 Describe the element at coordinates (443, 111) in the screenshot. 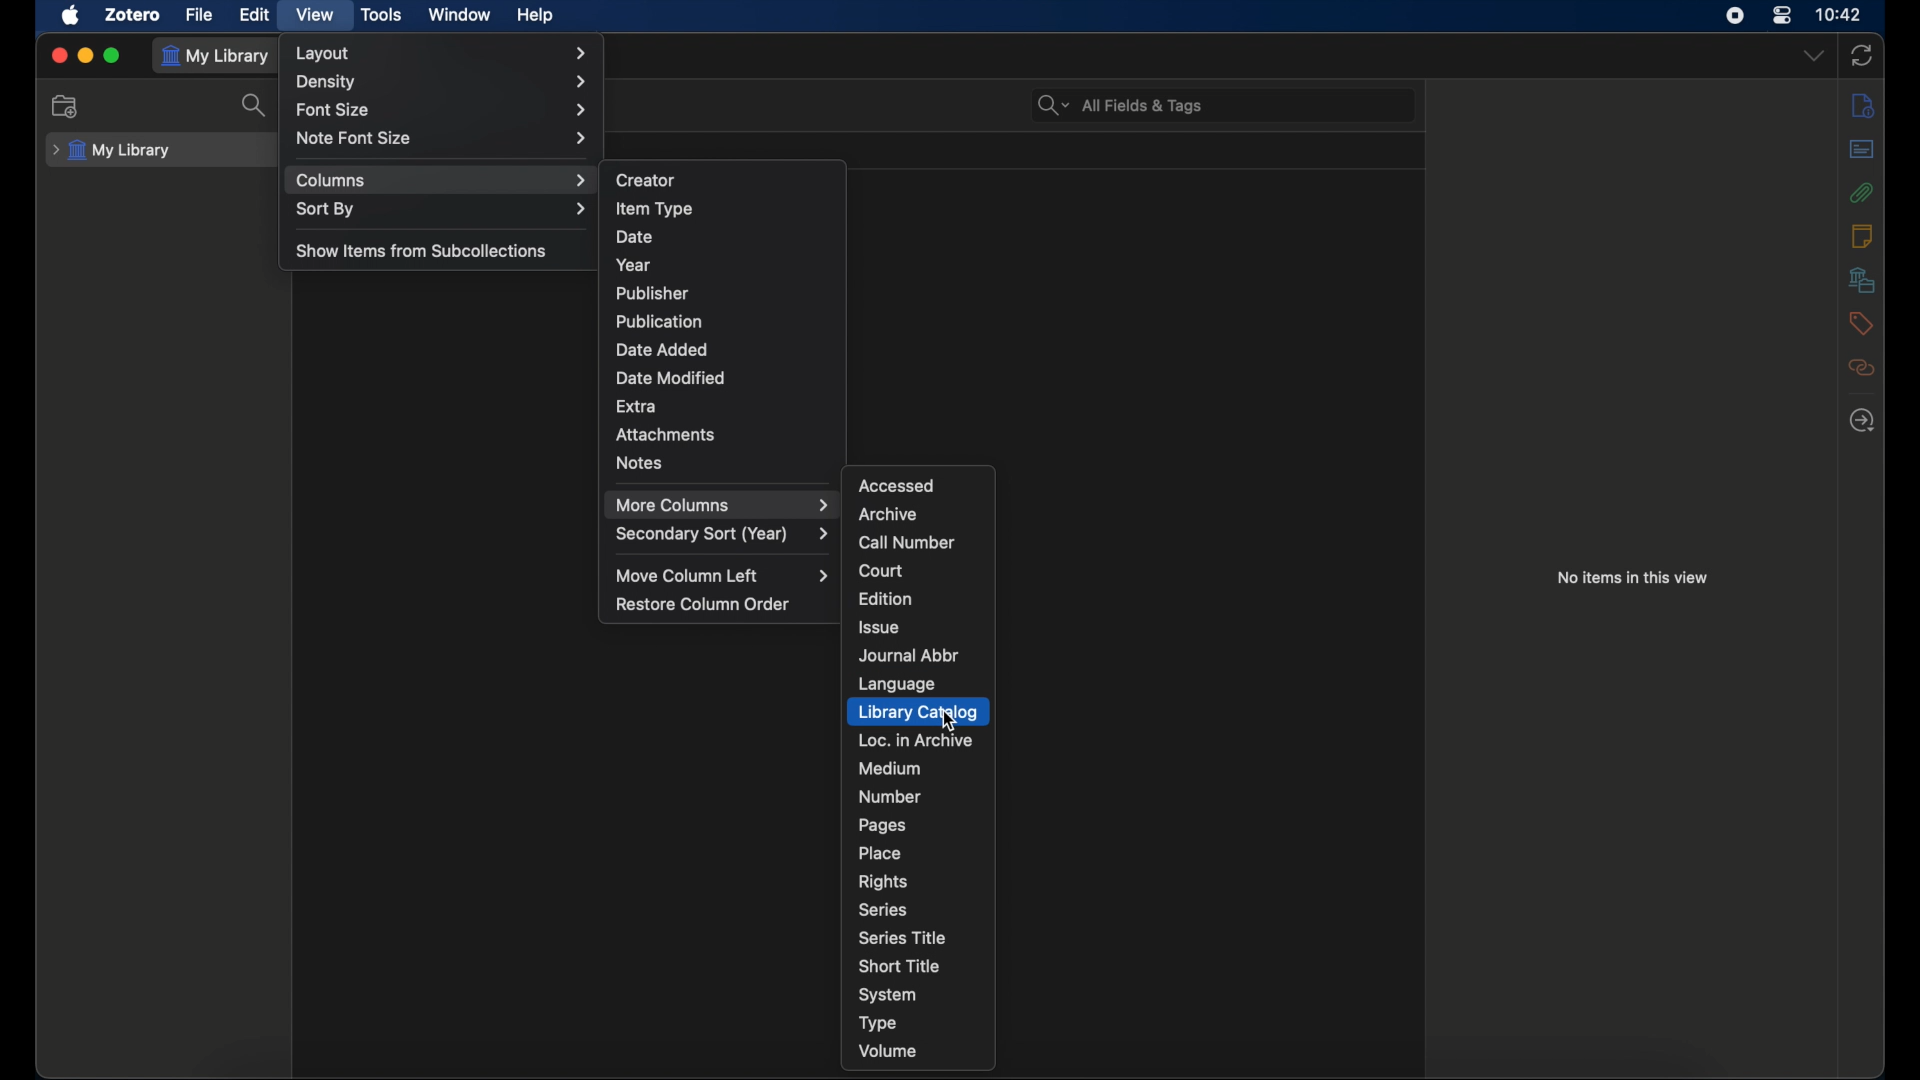

I see `font size` at that location.